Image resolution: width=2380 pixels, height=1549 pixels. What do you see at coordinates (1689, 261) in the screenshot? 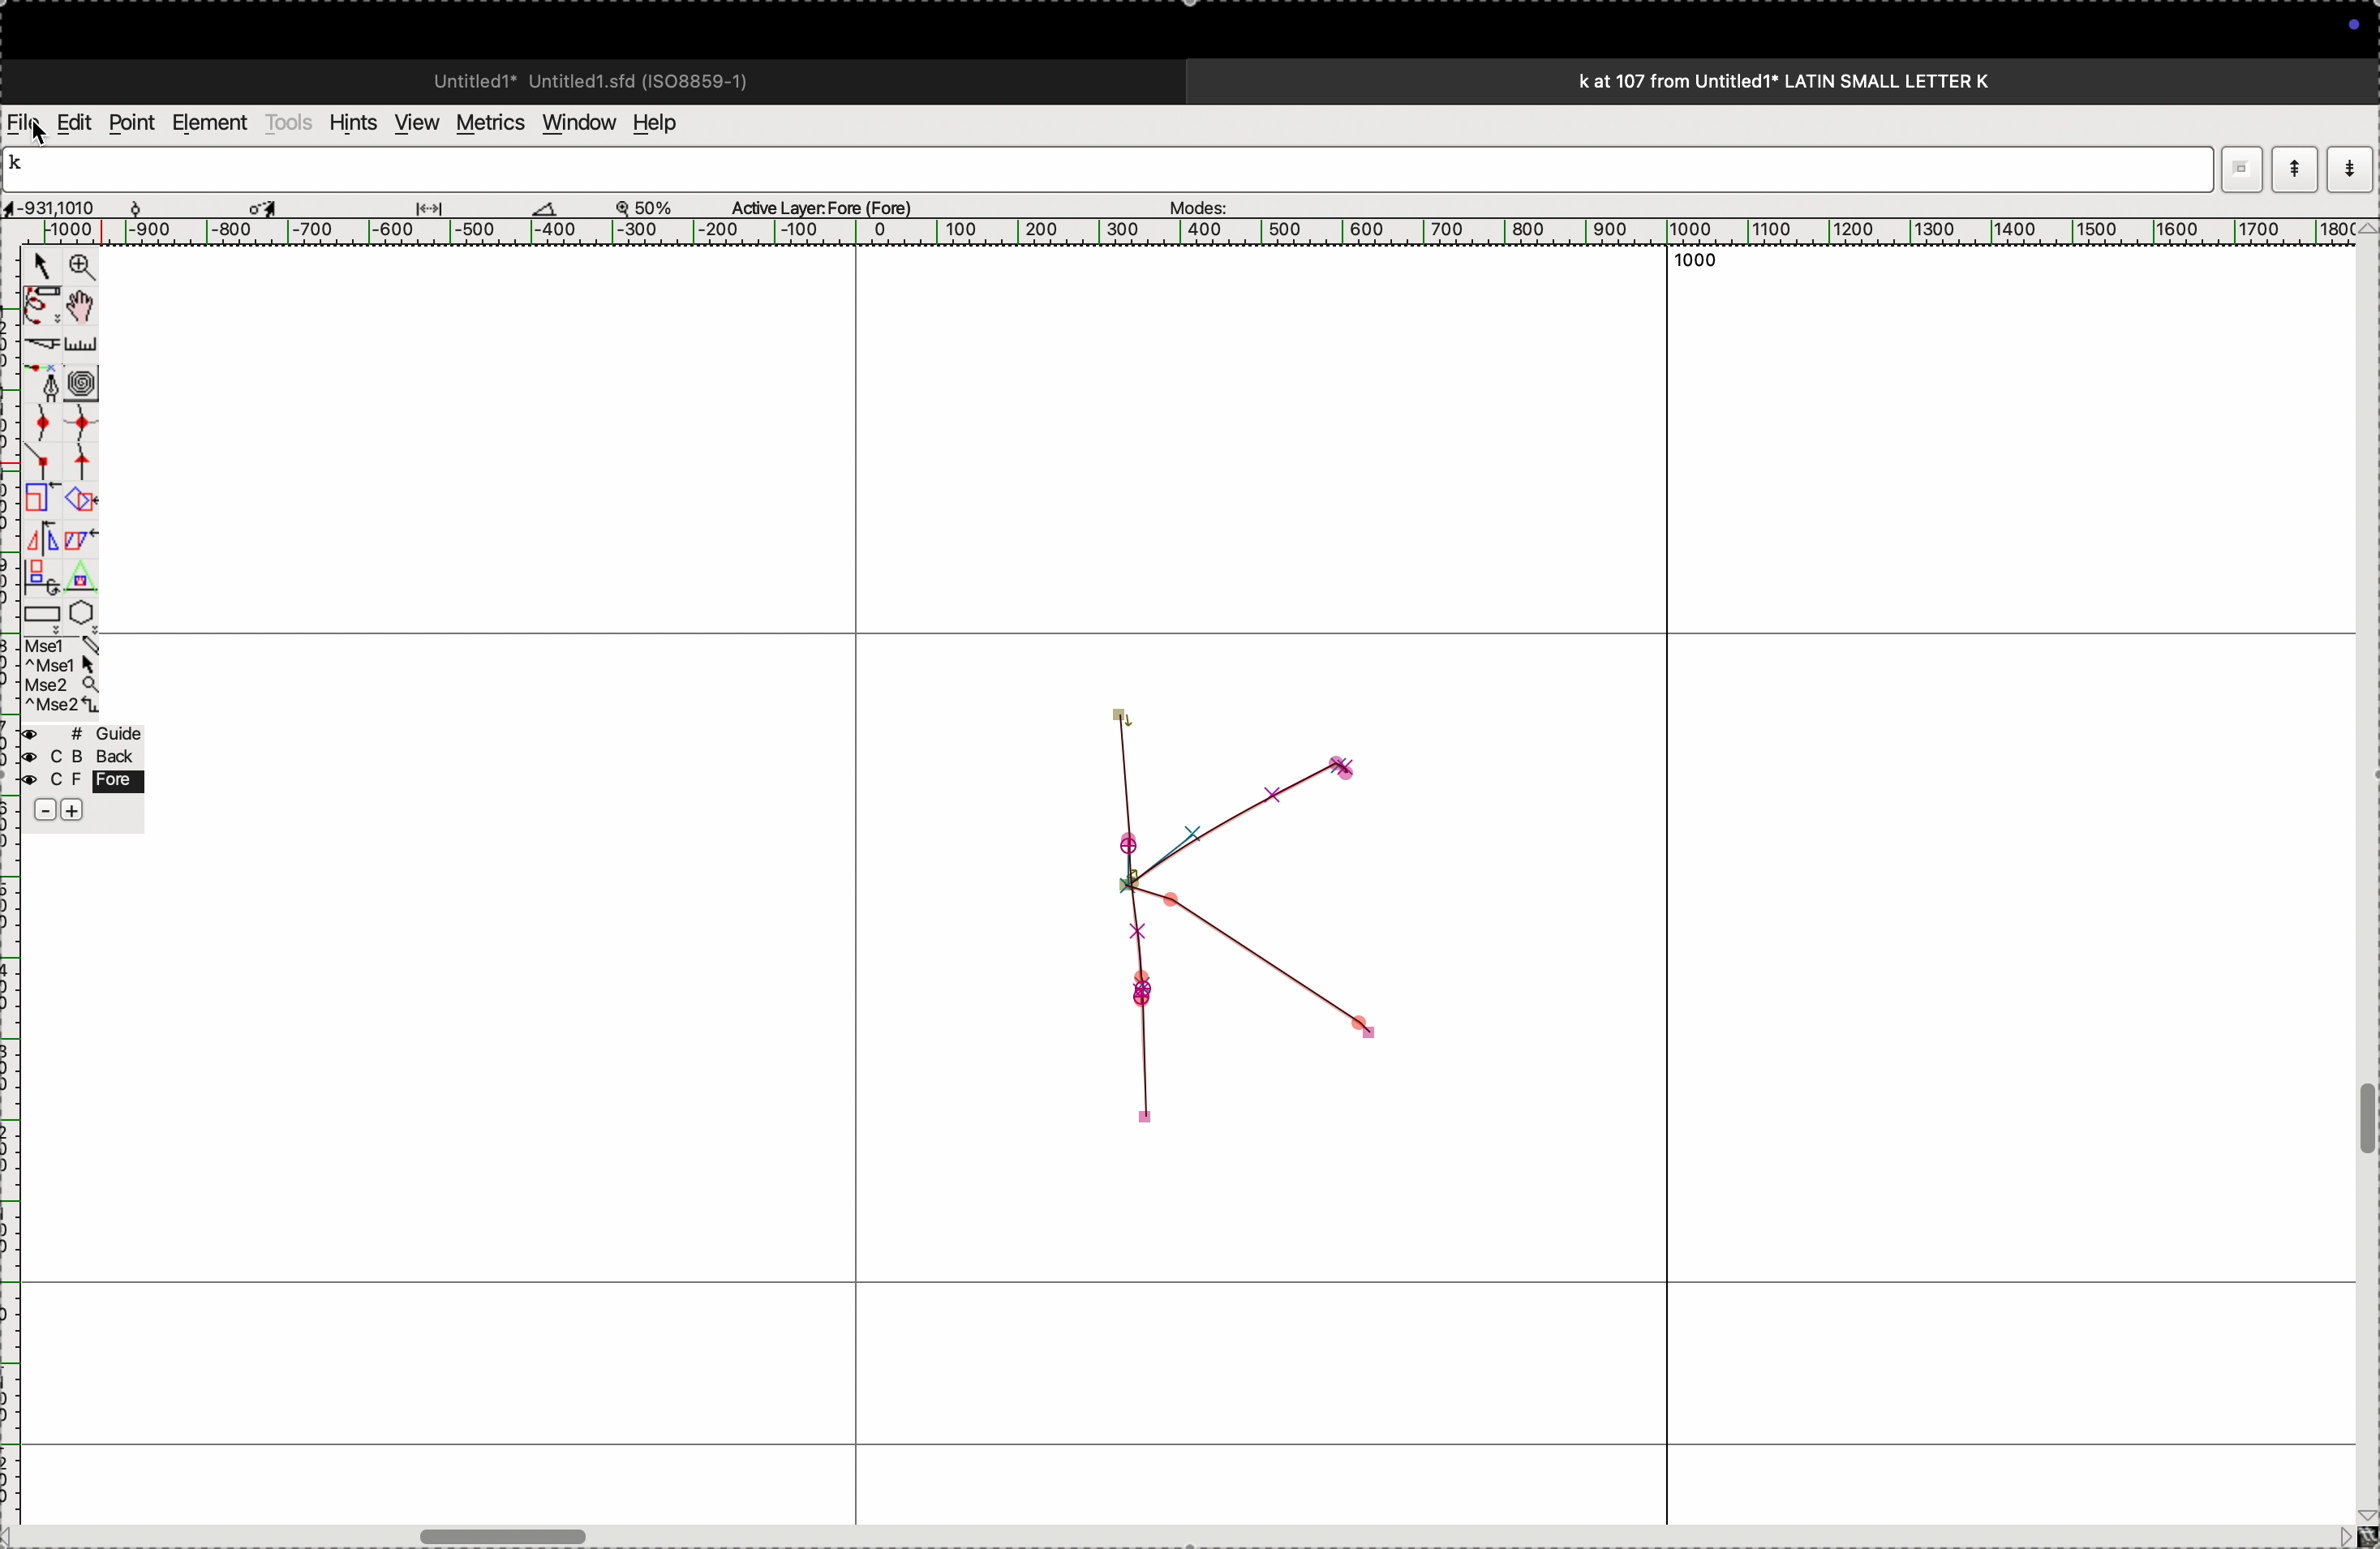
I see `1000` at bounding box center [1689, 261].